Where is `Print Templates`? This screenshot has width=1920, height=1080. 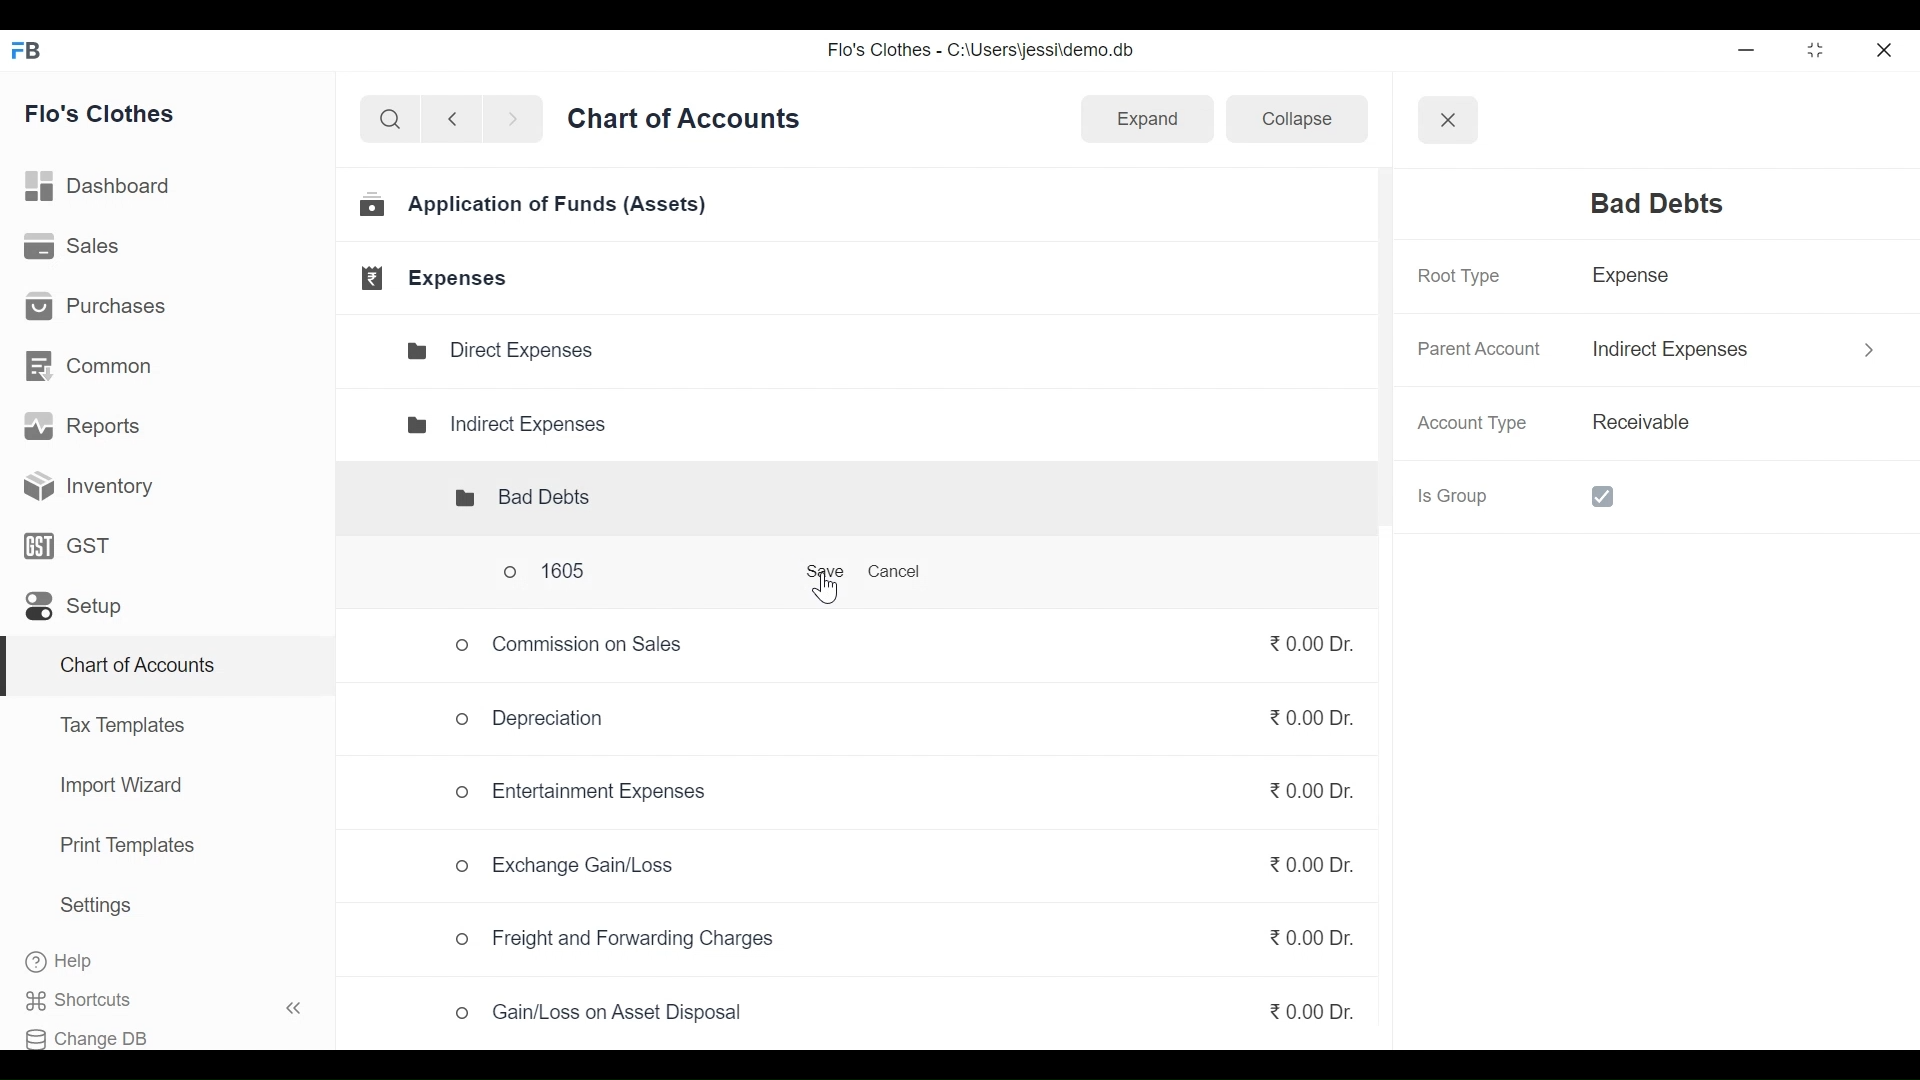
Print Templates is located at coordinates (125, 845).